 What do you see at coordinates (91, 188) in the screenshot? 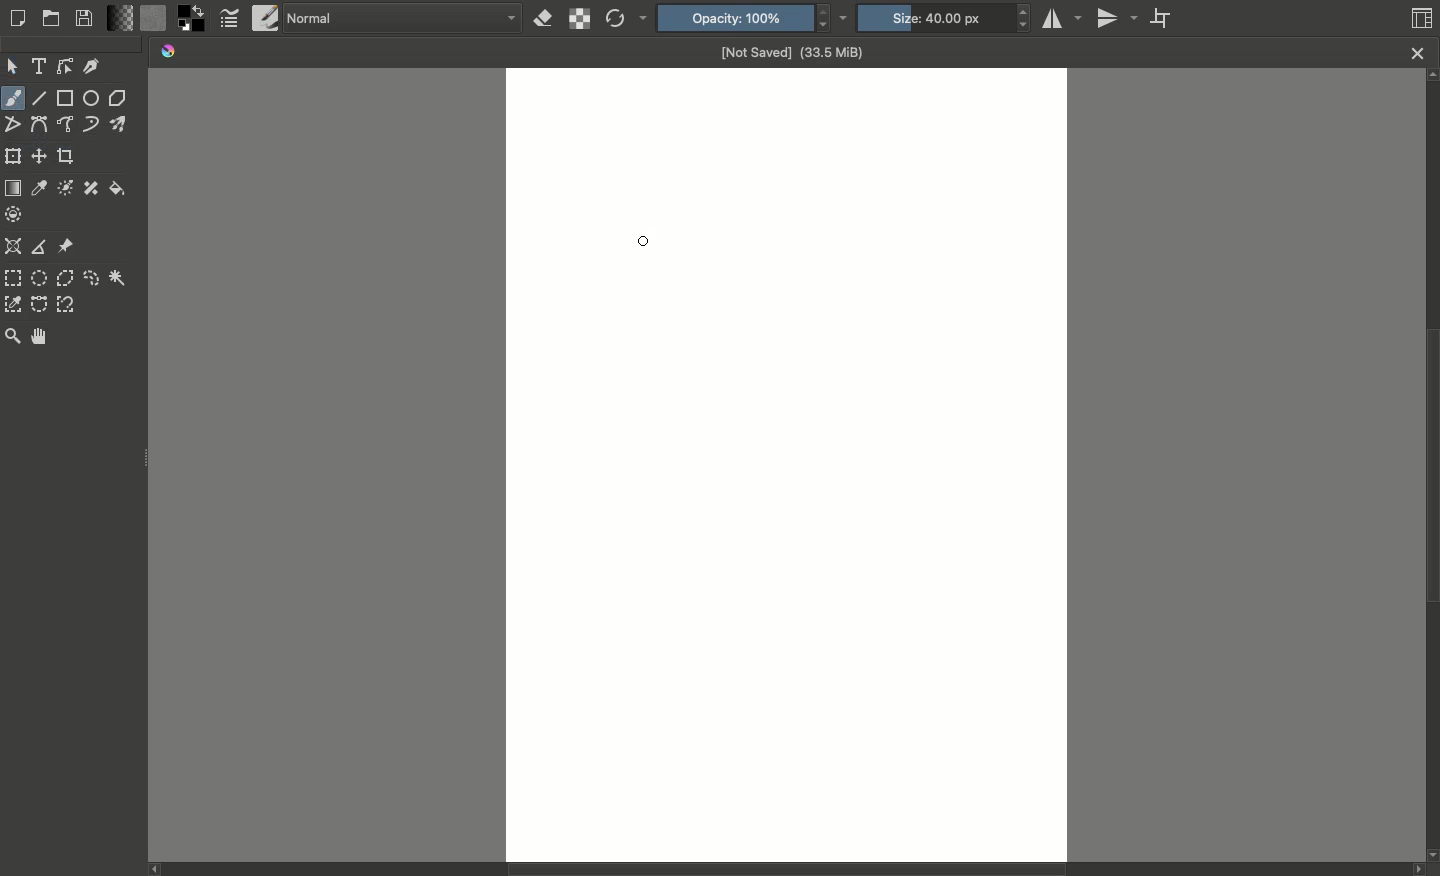
I see `Smart patch tool` at bounding box center [91, 188].